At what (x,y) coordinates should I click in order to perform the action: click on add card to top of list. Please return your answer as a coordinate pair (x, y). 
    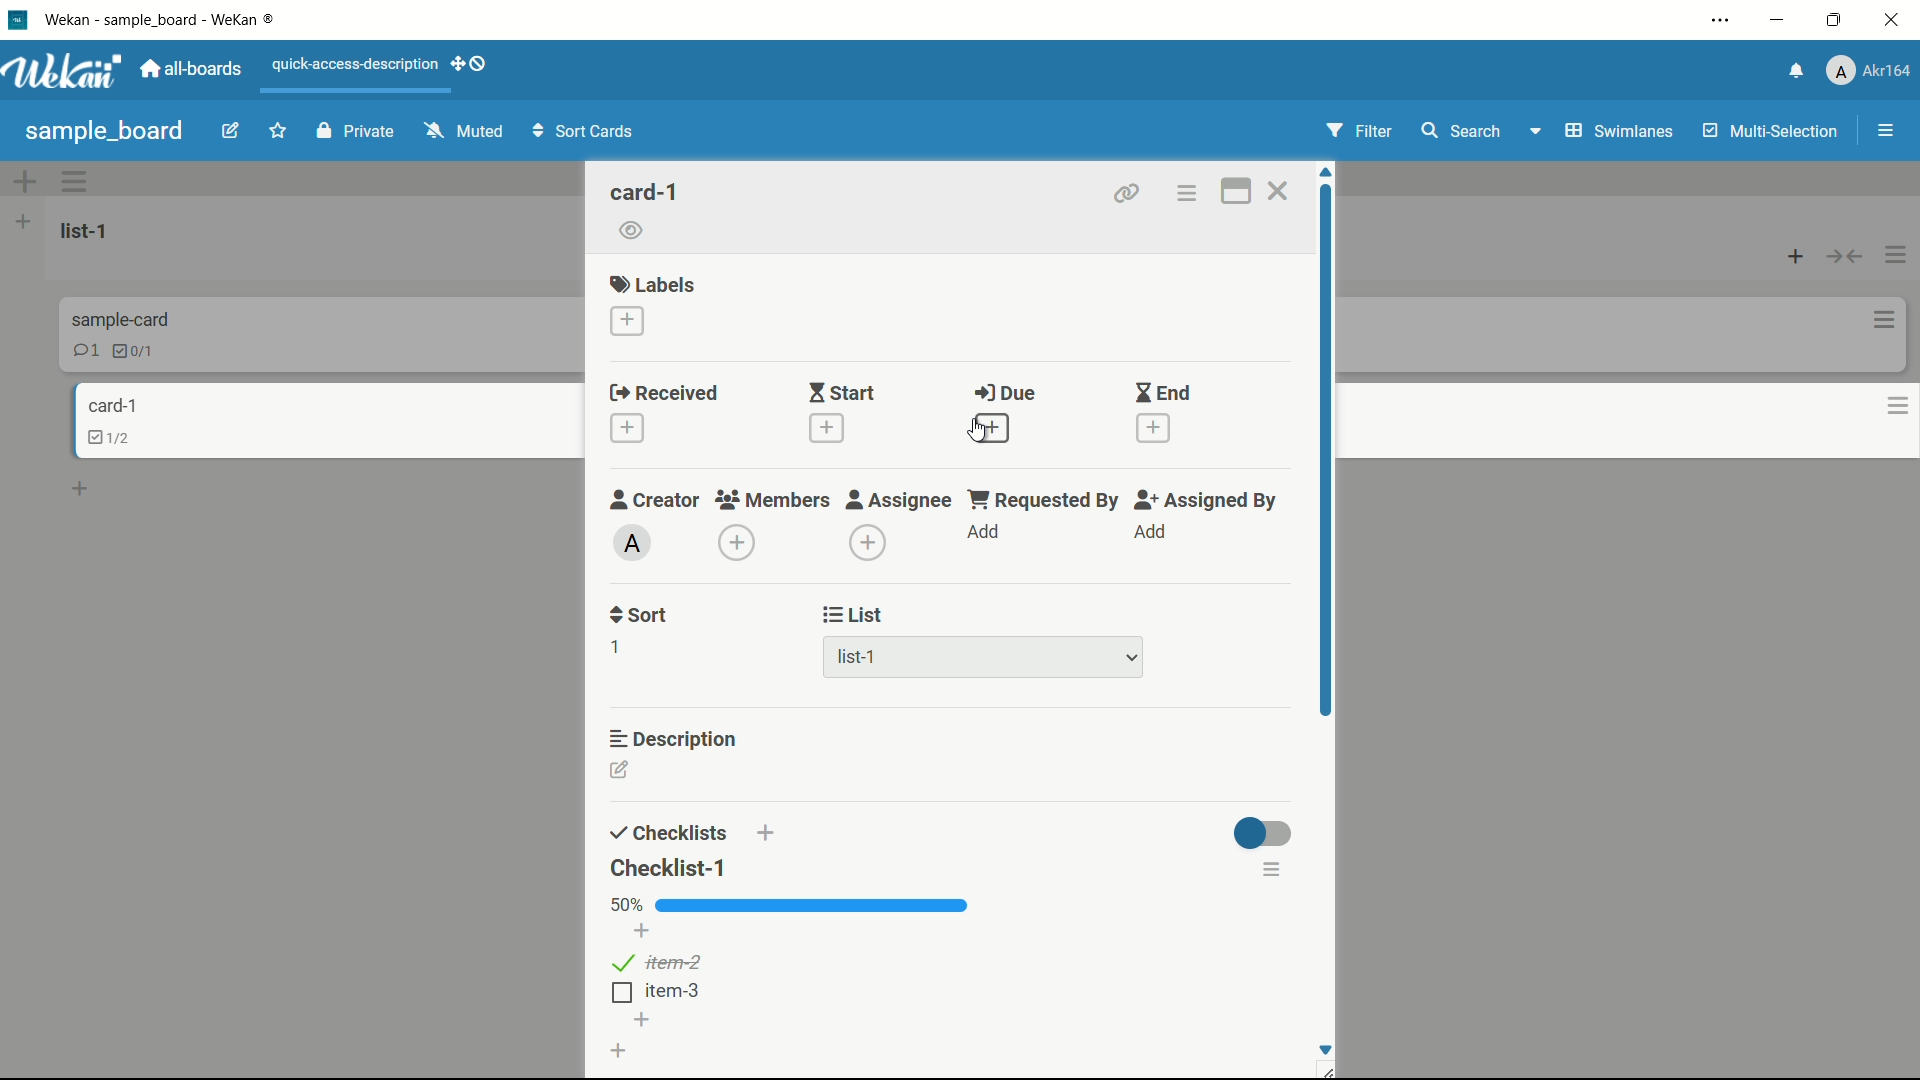
    Looking at the image, I should click on (1793, 249).